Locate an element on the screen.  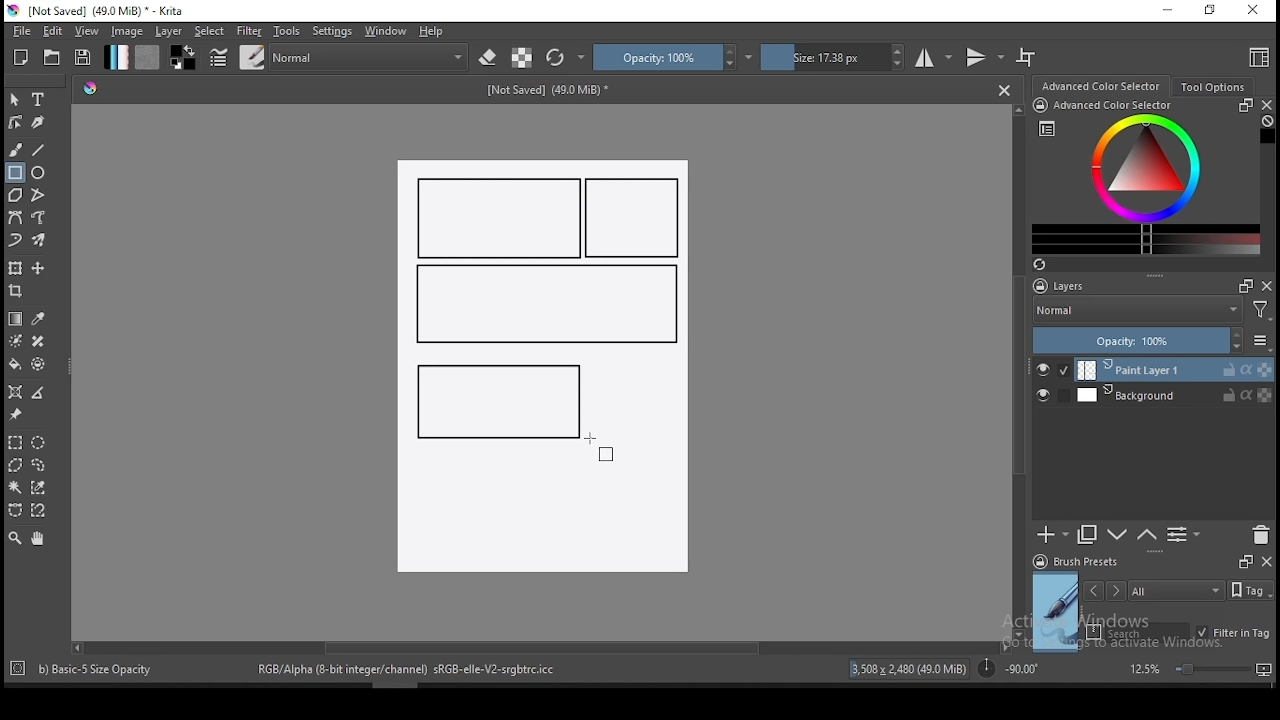
colors is located at coordinates (183, 57).